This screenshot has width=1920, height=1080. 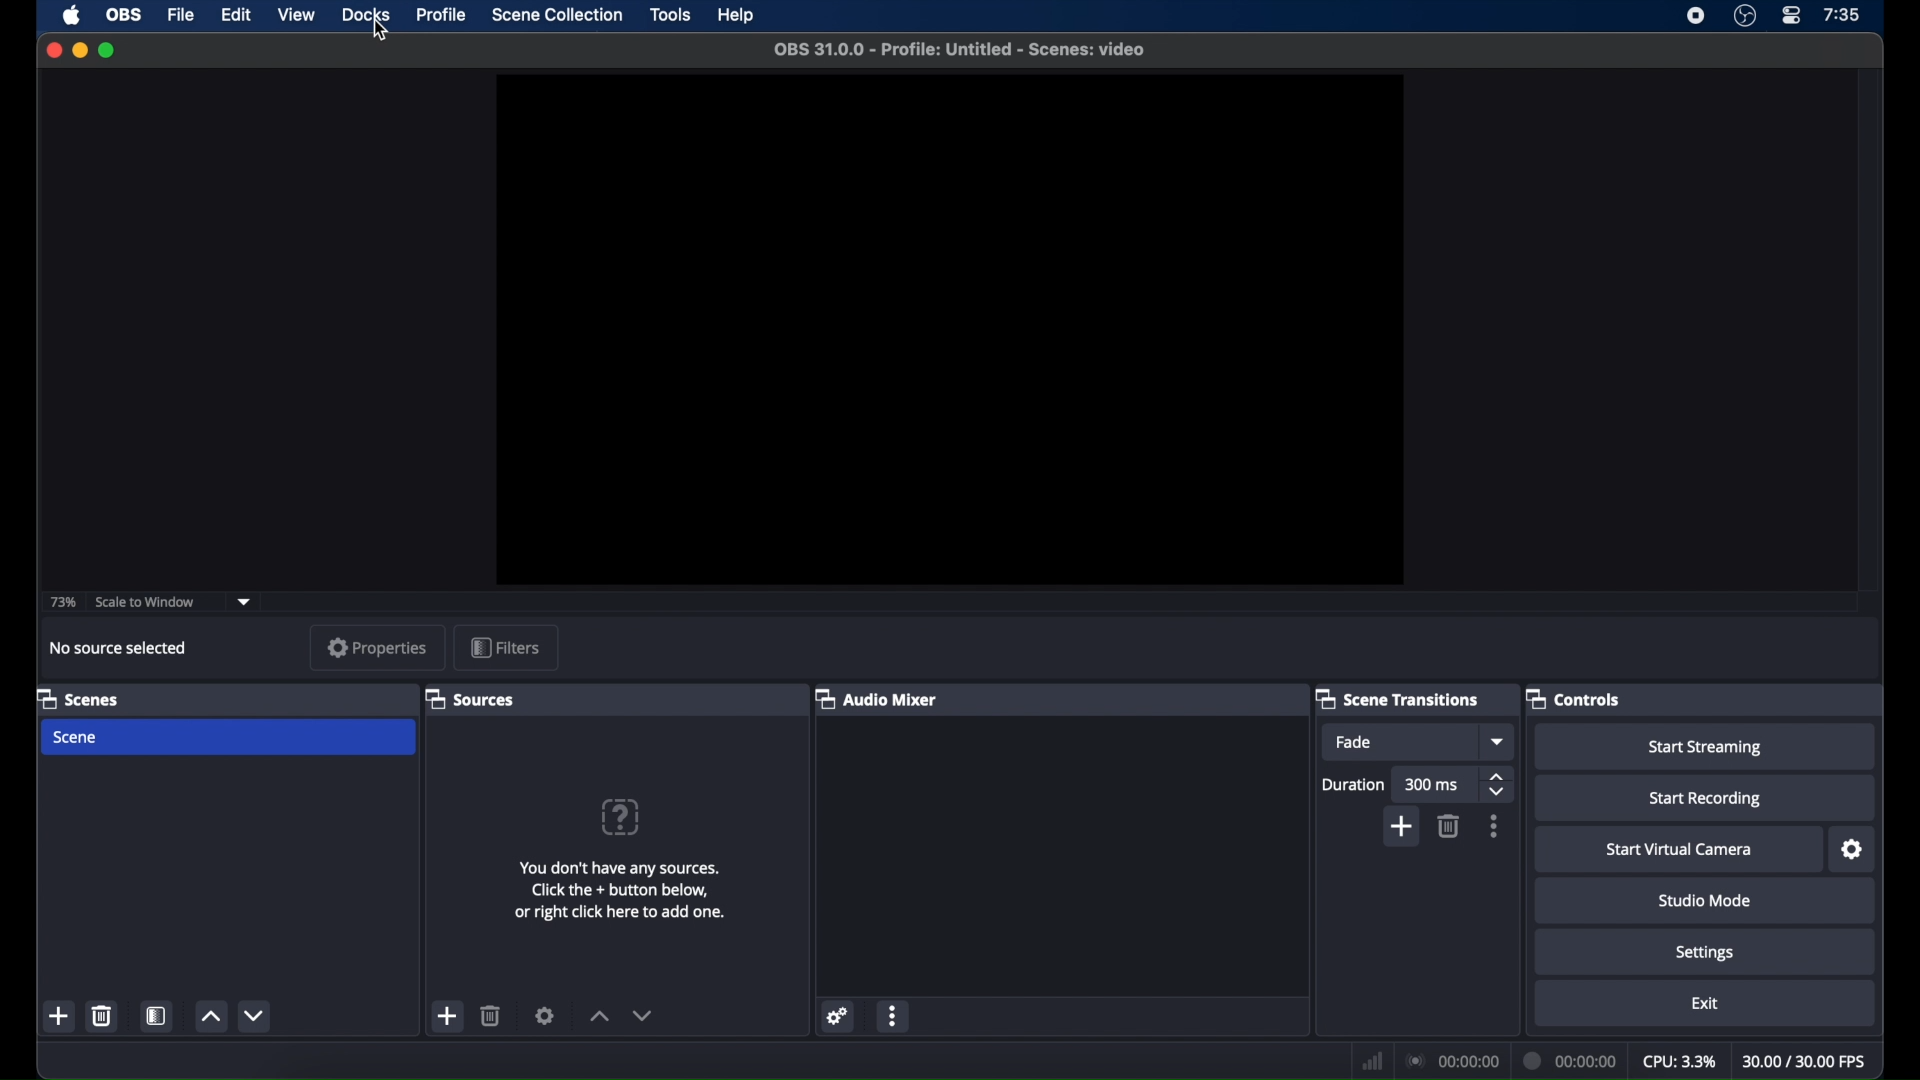 What do you see at coordinates (101, 1015) in the screenshot?
I see `delete` at bounding box center [101, 1015].